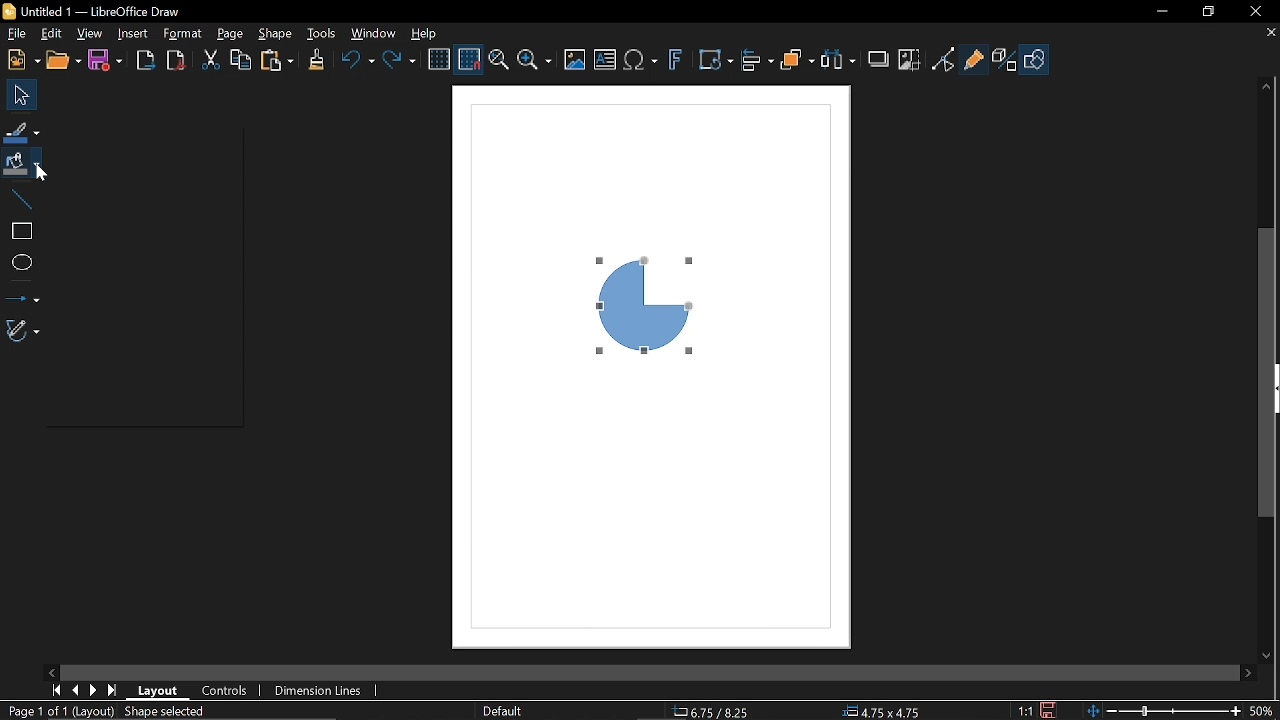 The height and width of the screenshot is (720, 1280). What do you see at coordinates (225, 691) in the screenshot?
I see `Controls` at bounding box center [225, 691].